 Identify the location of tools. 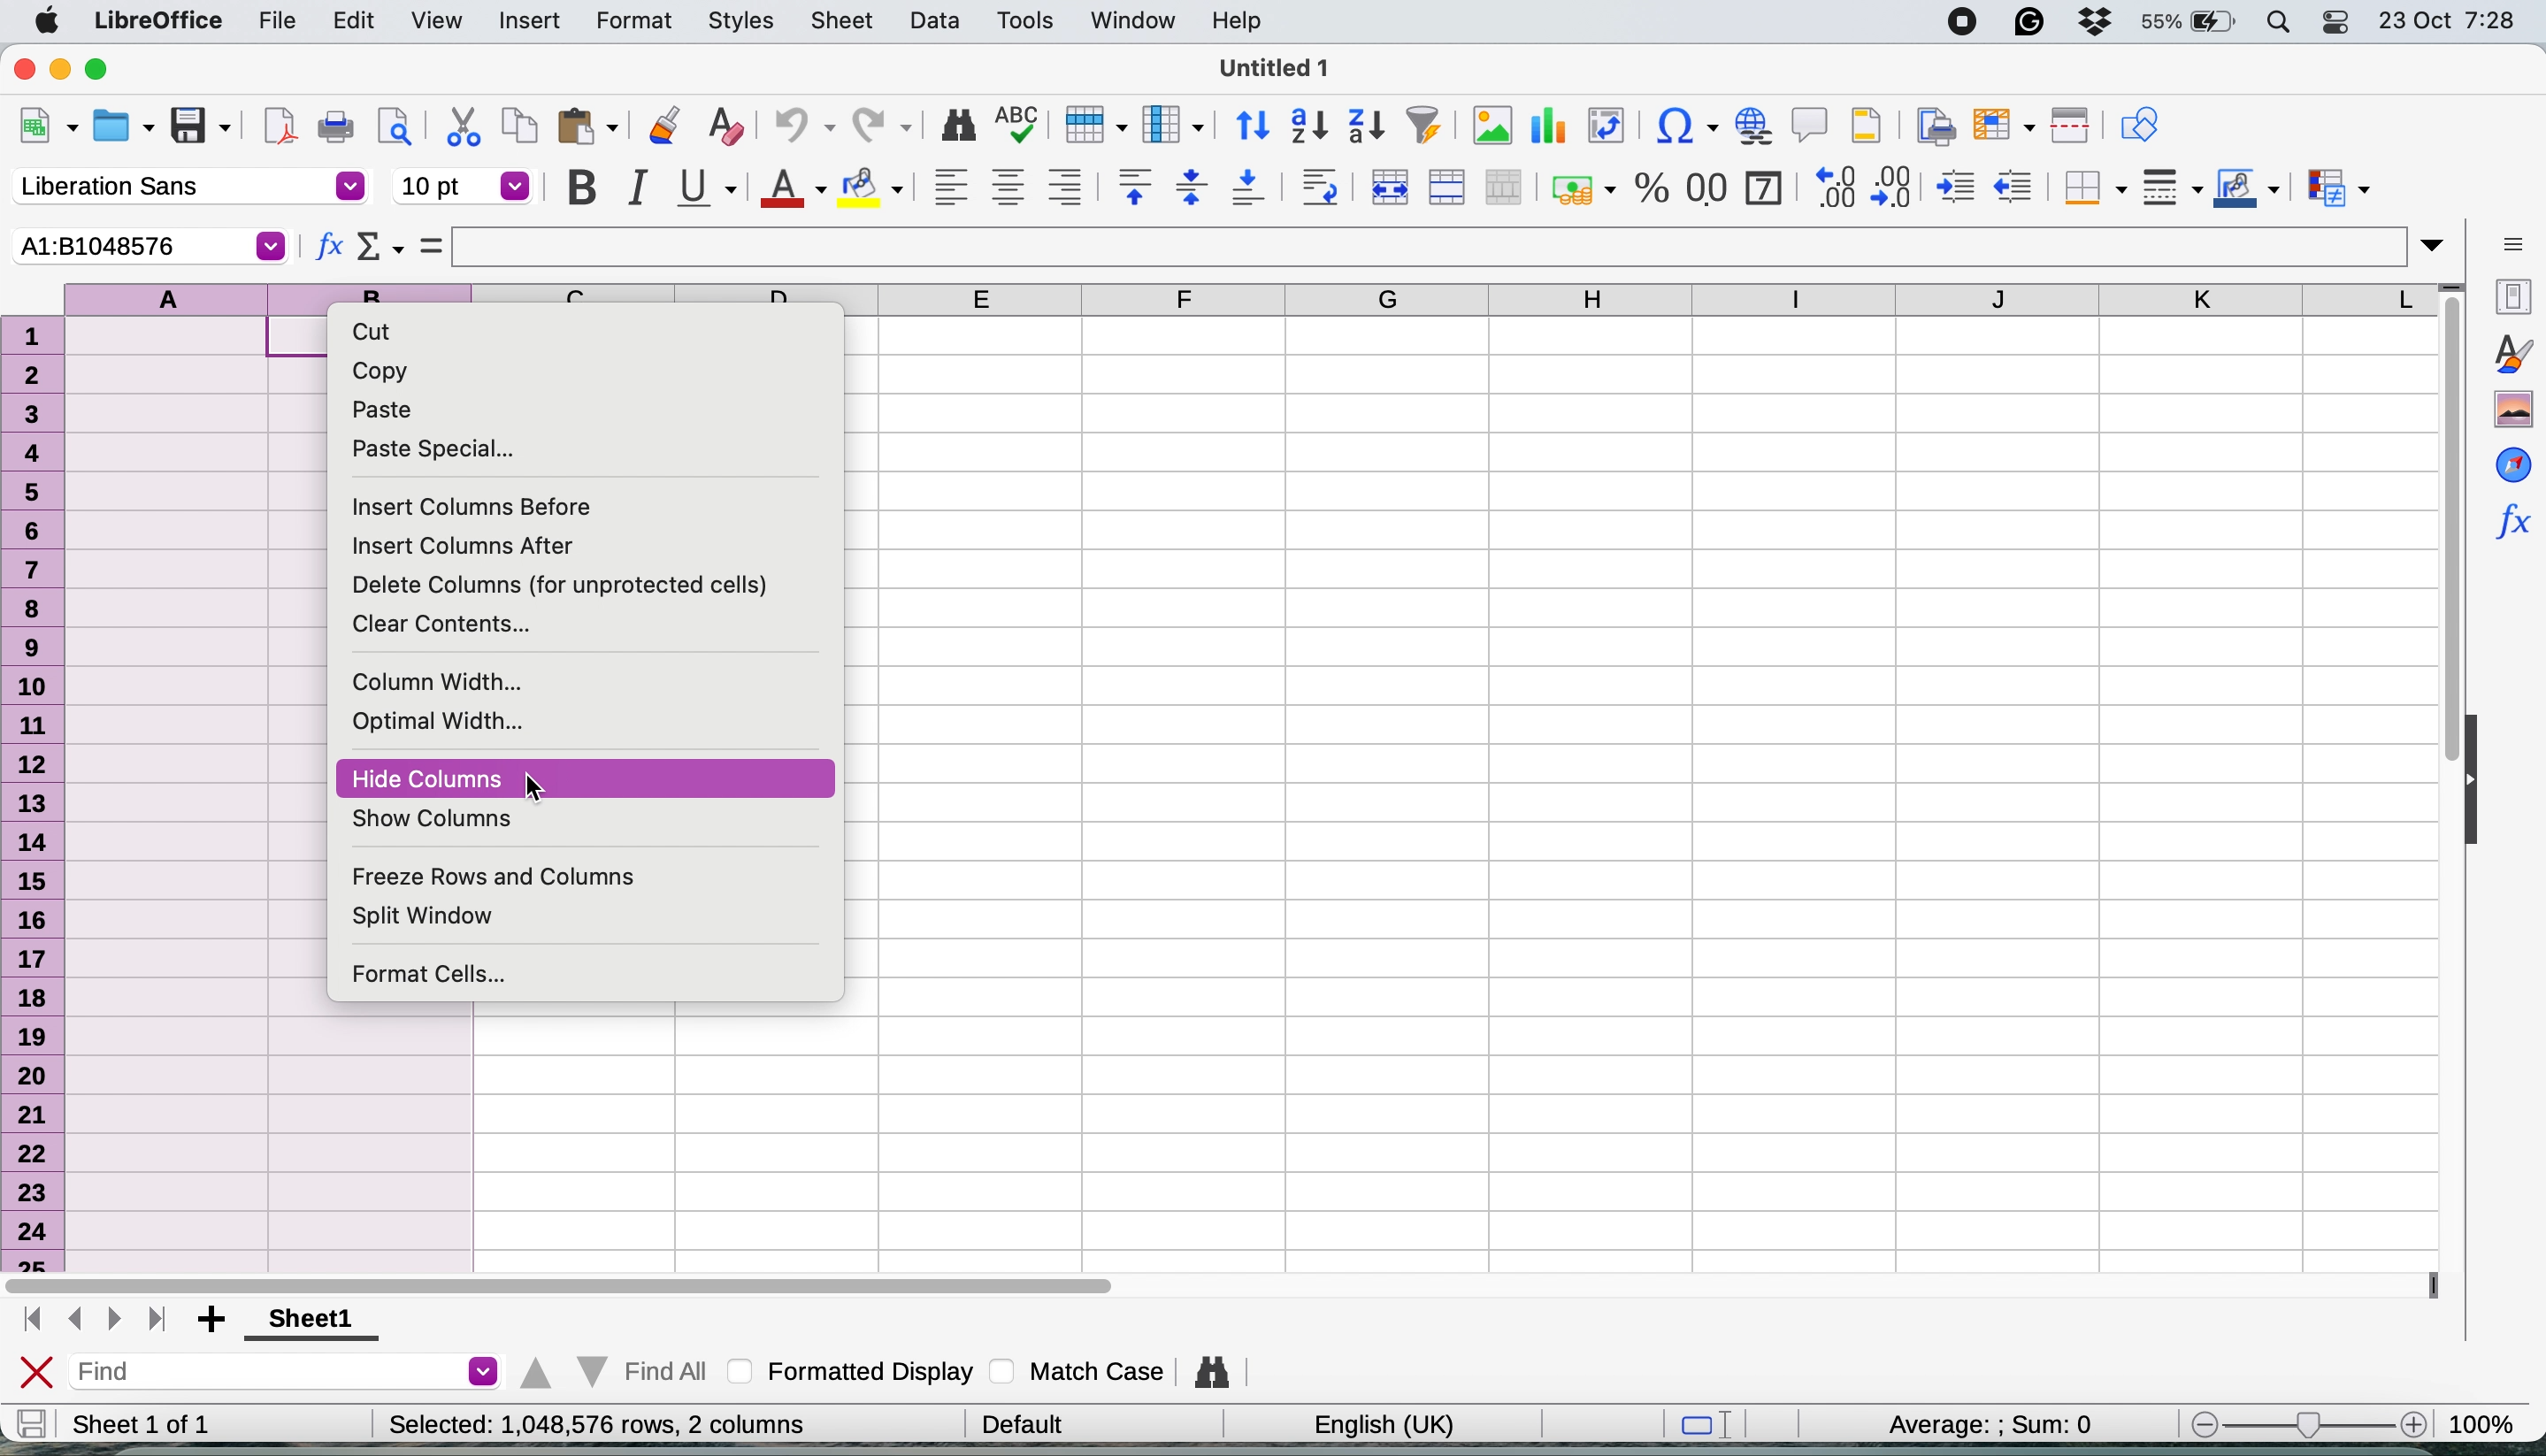
(1024, 20).